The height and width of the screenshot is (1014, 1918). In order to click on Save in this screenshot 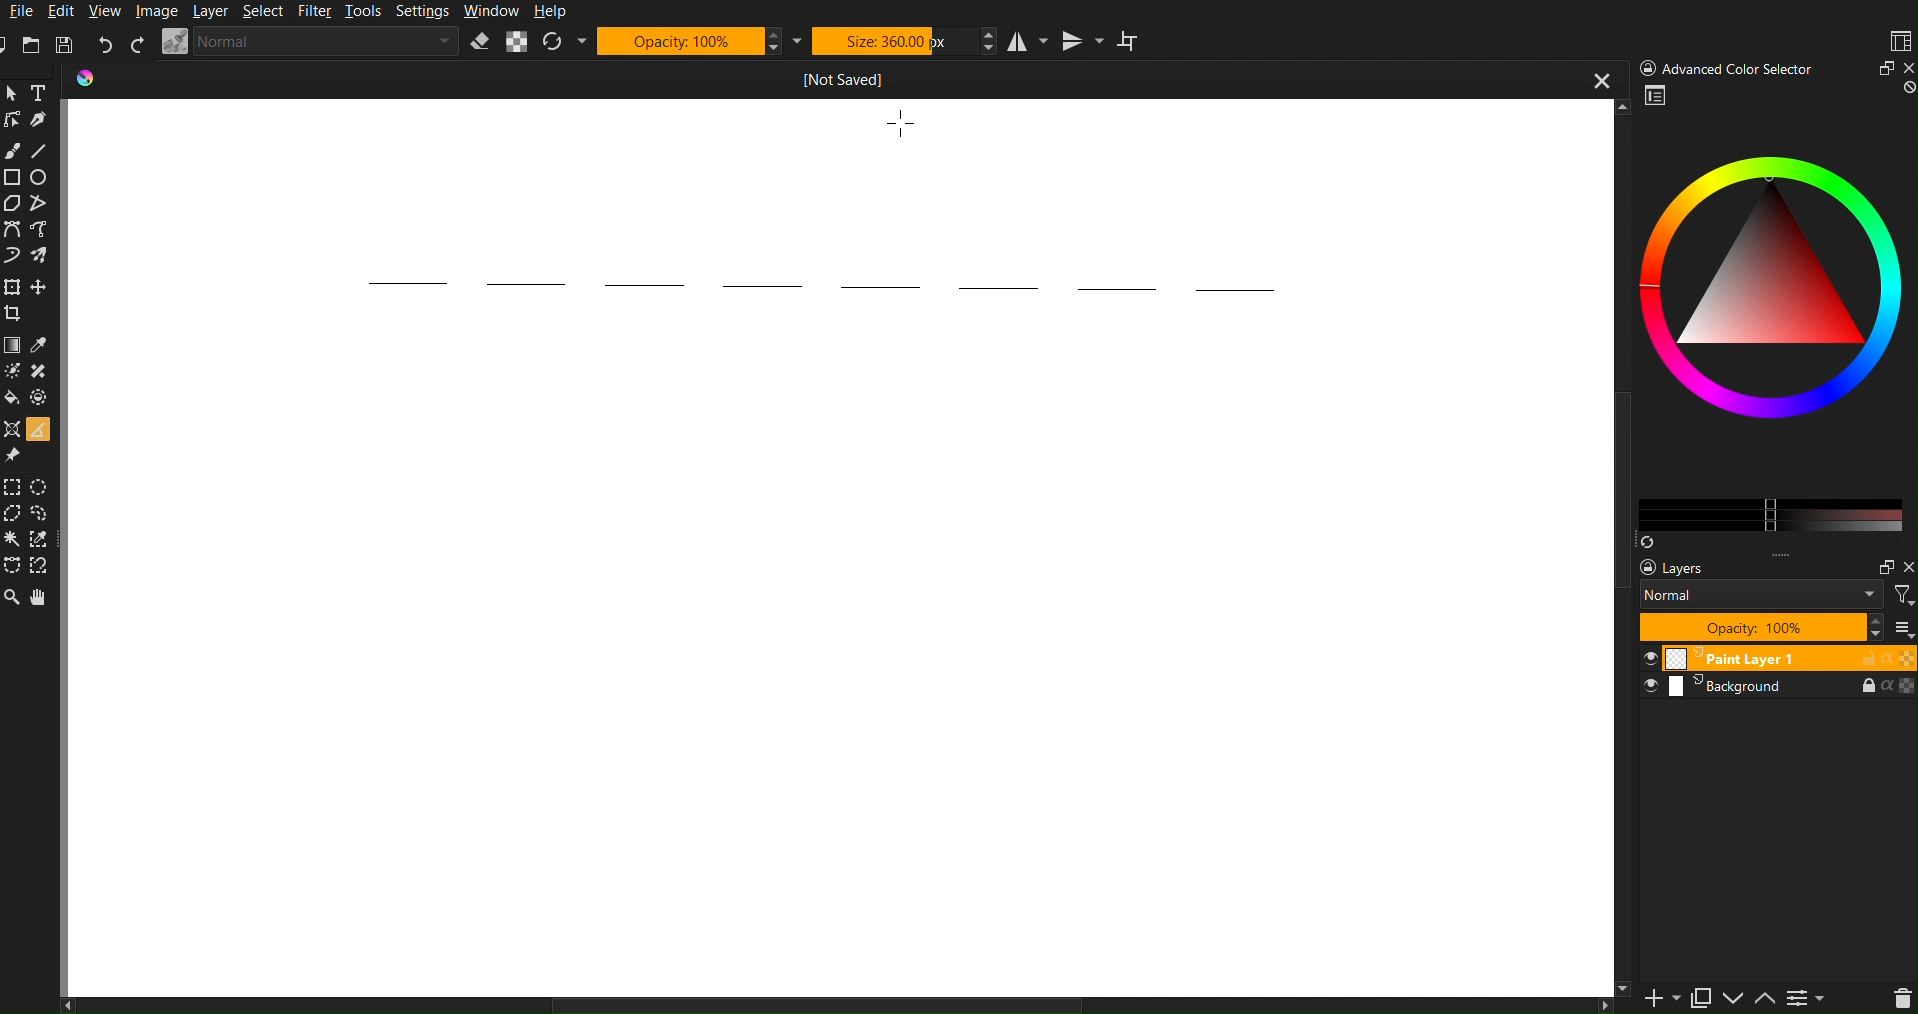, I will do `click(62, 45)`.